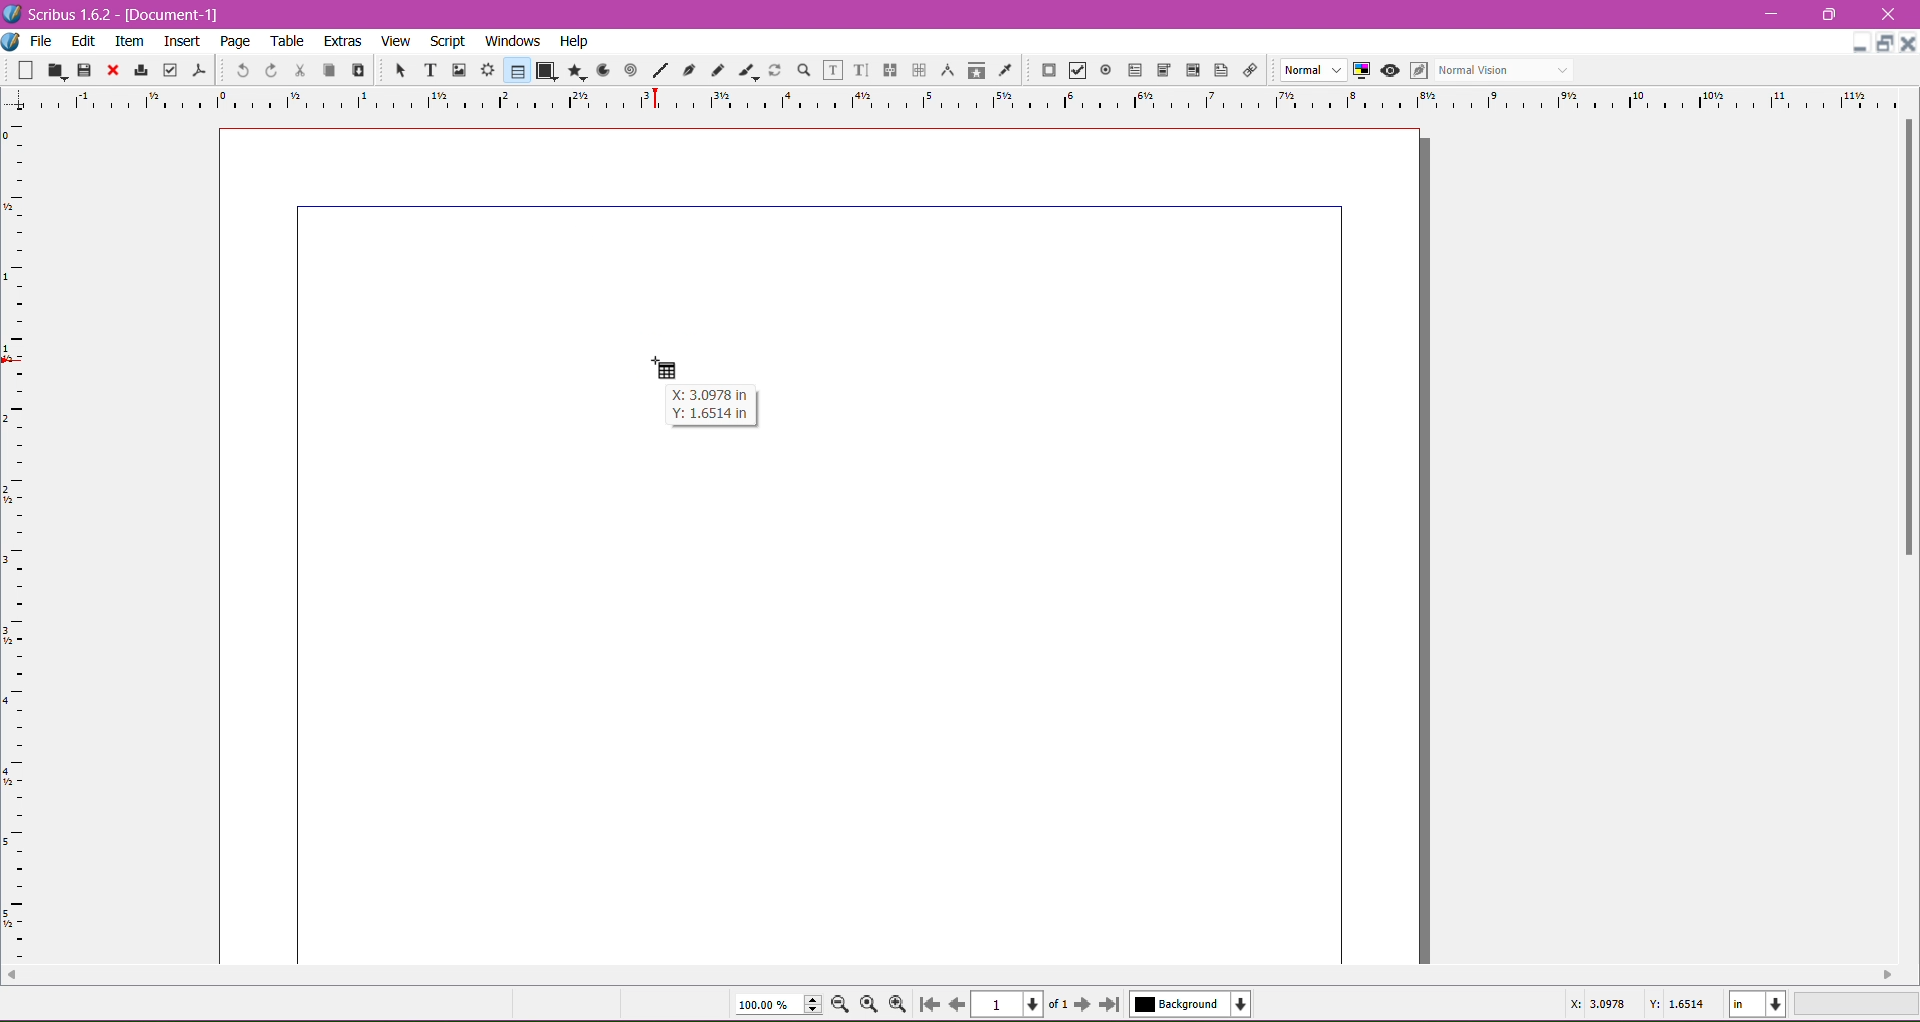 Image resolution: width=1920 pixels, height=1022 pixels. What do you see at coordinates (629, 69) in the screenshot?
I see `Spiral` at bounding box center [629, 69].